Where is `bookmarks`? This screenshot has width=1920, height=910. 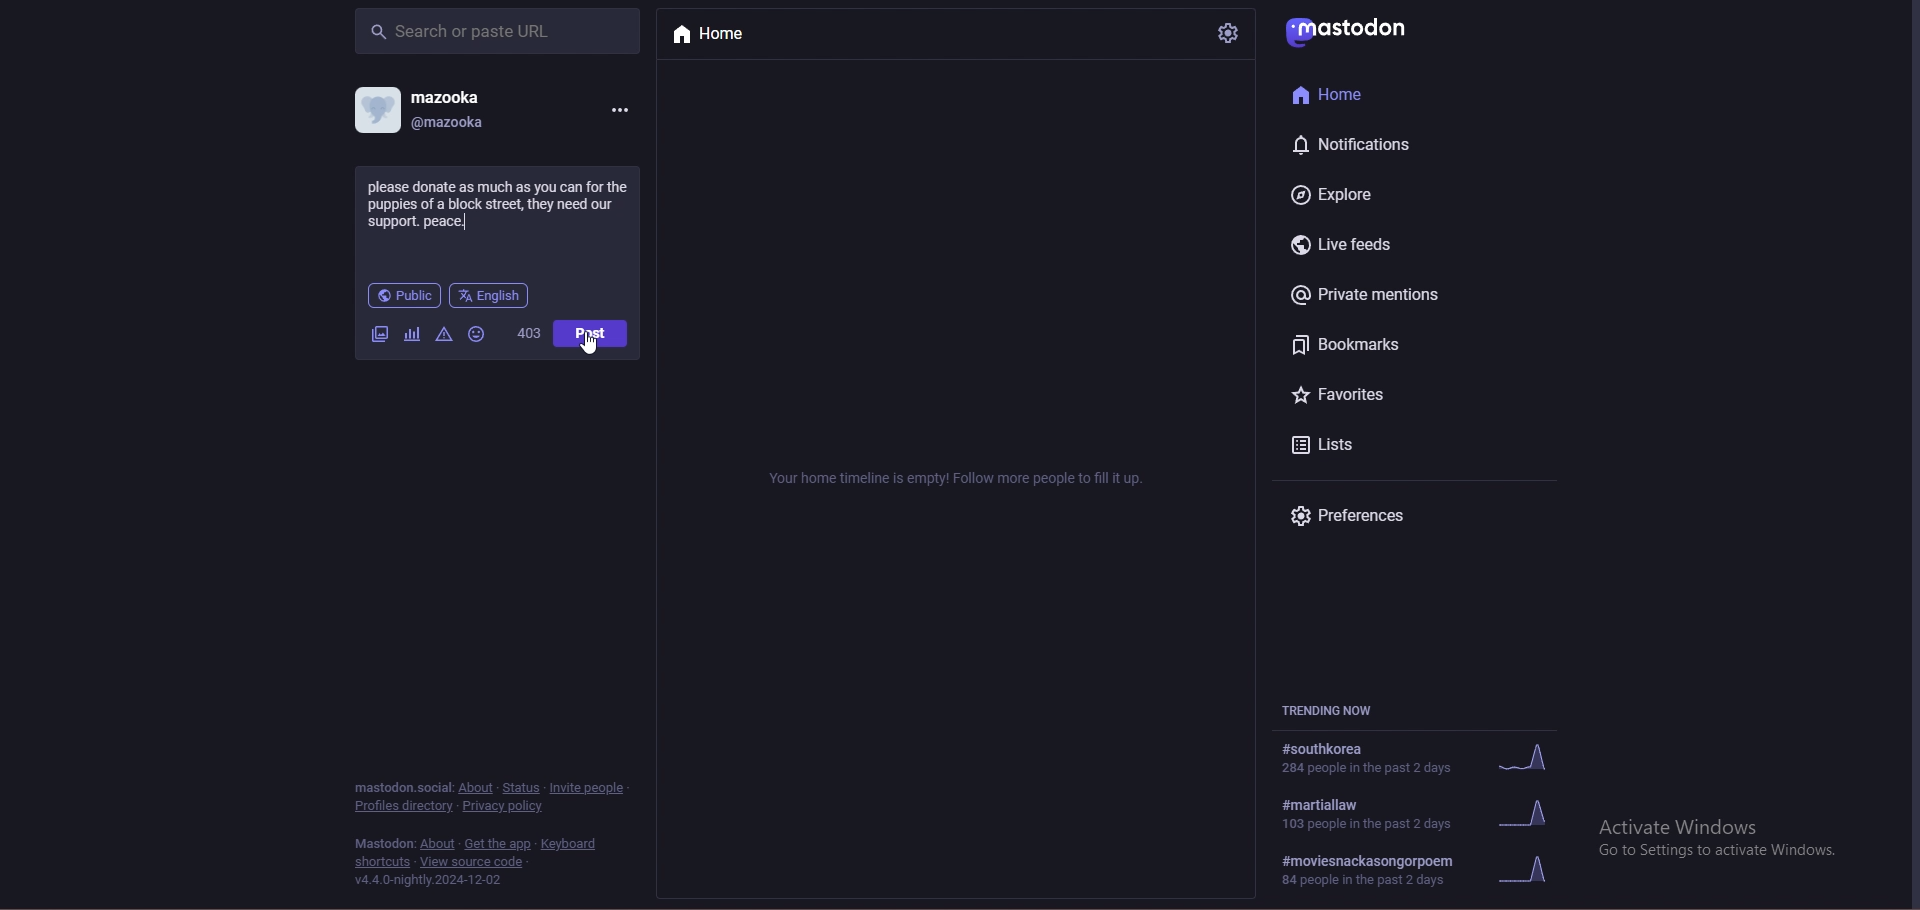 bookmarks is located at coordinates (1392, 348).